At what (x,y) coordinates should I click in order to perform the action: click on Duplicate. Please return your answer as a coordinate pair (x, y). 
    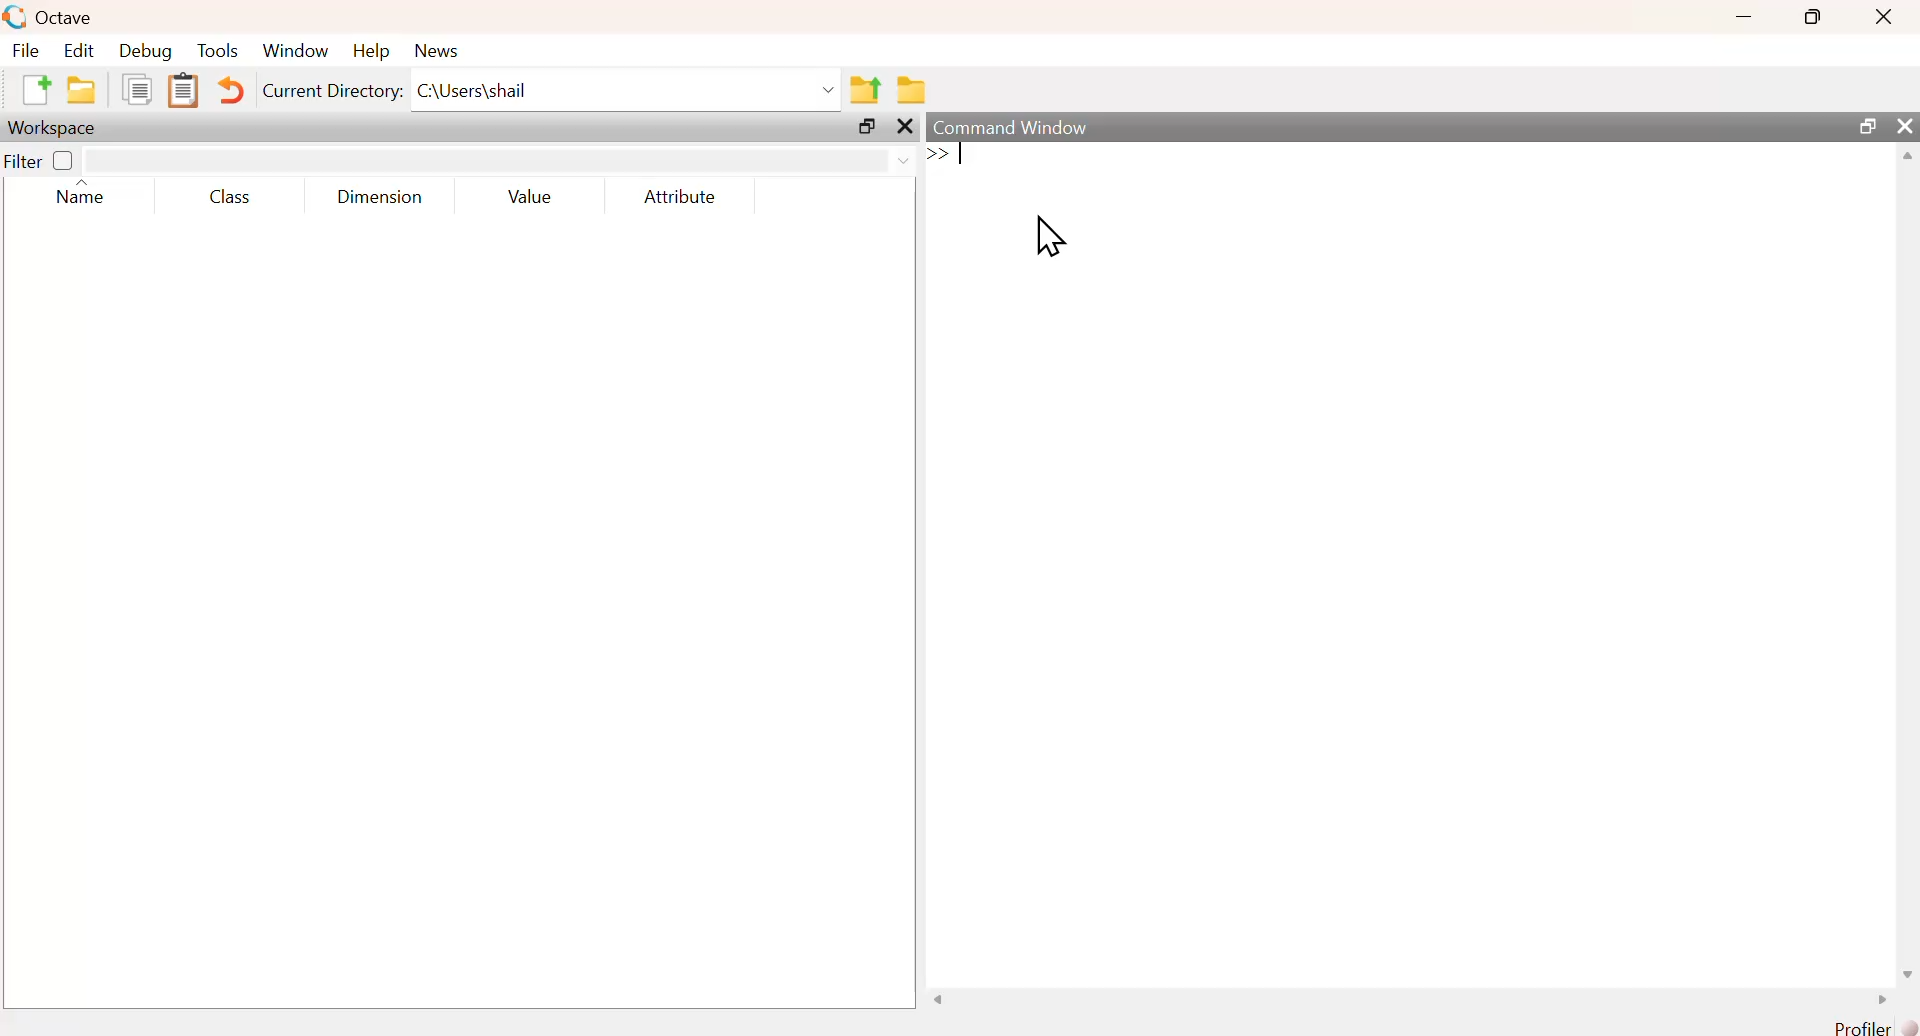
    Looking at the image, I should click on (137, 88).